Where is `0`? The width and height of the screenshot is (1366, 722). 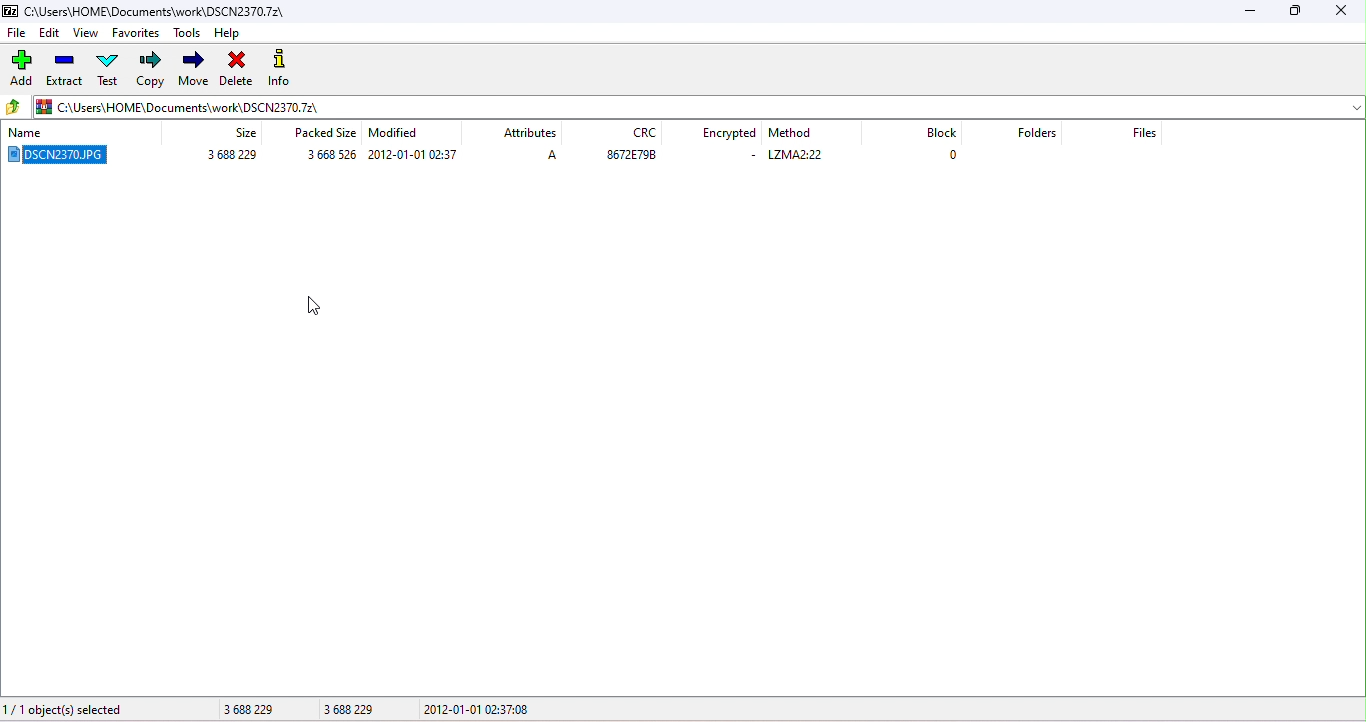 0 is located at coordinates (956, 155).